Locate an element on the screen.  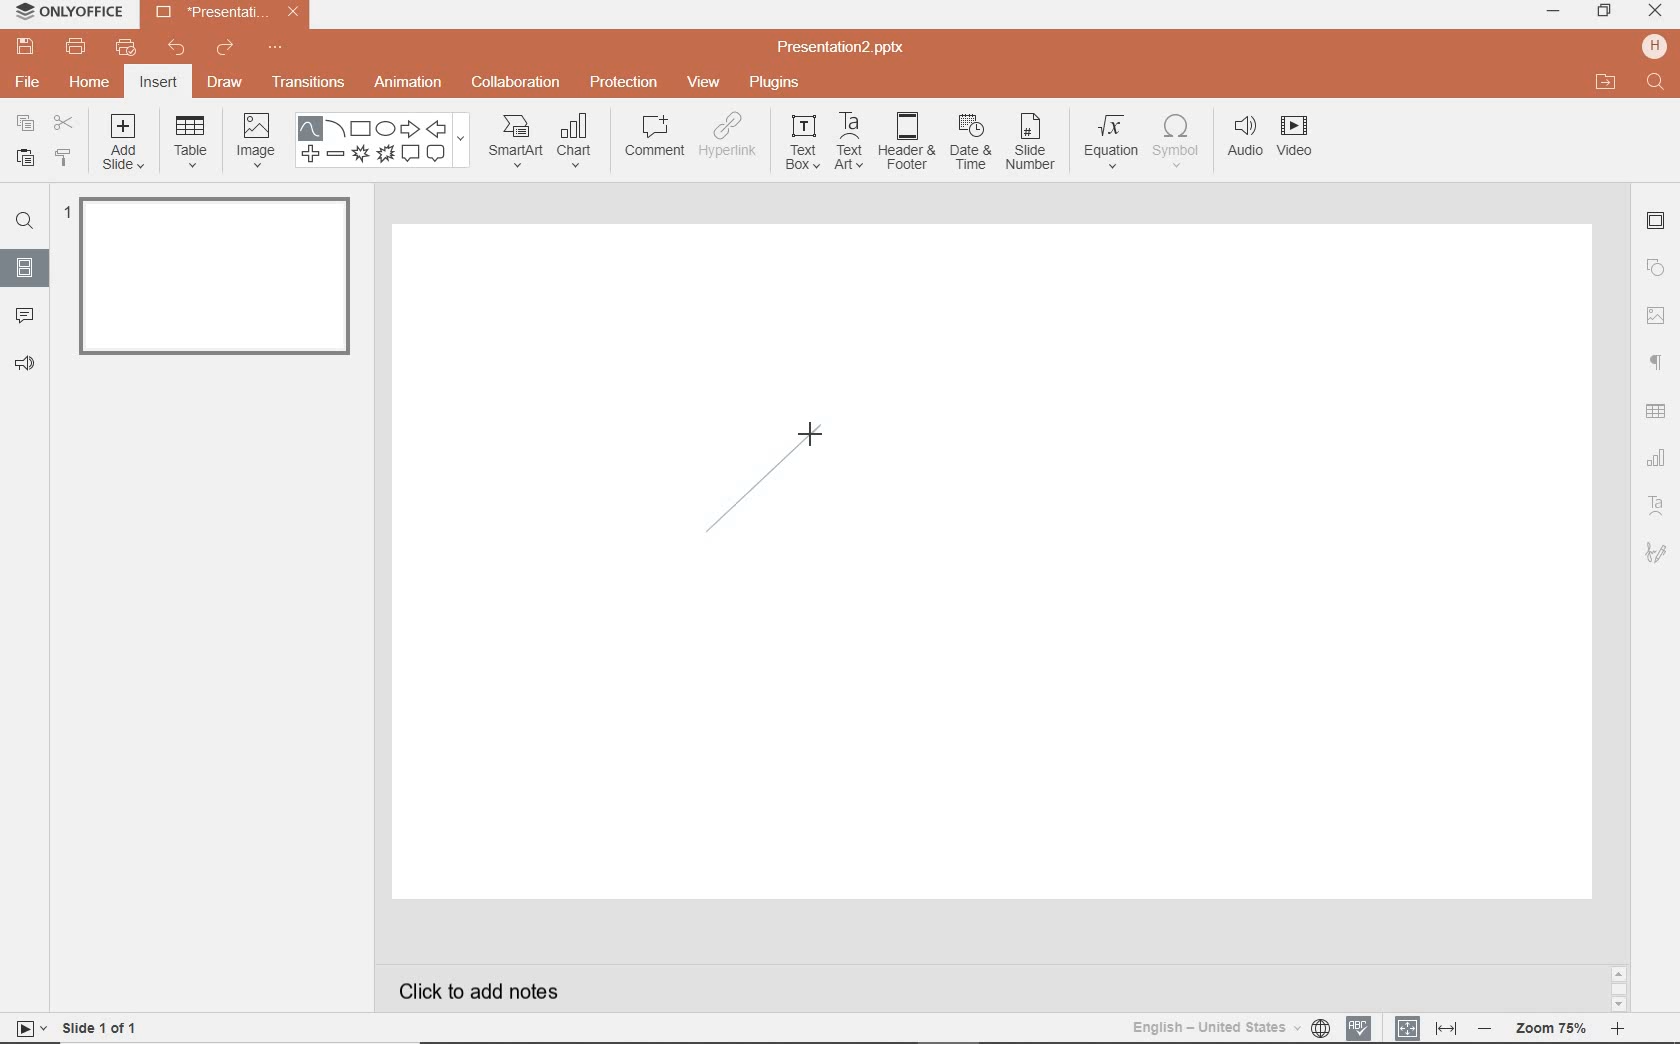
SYMBOL is located at coordinates (1176, 141).